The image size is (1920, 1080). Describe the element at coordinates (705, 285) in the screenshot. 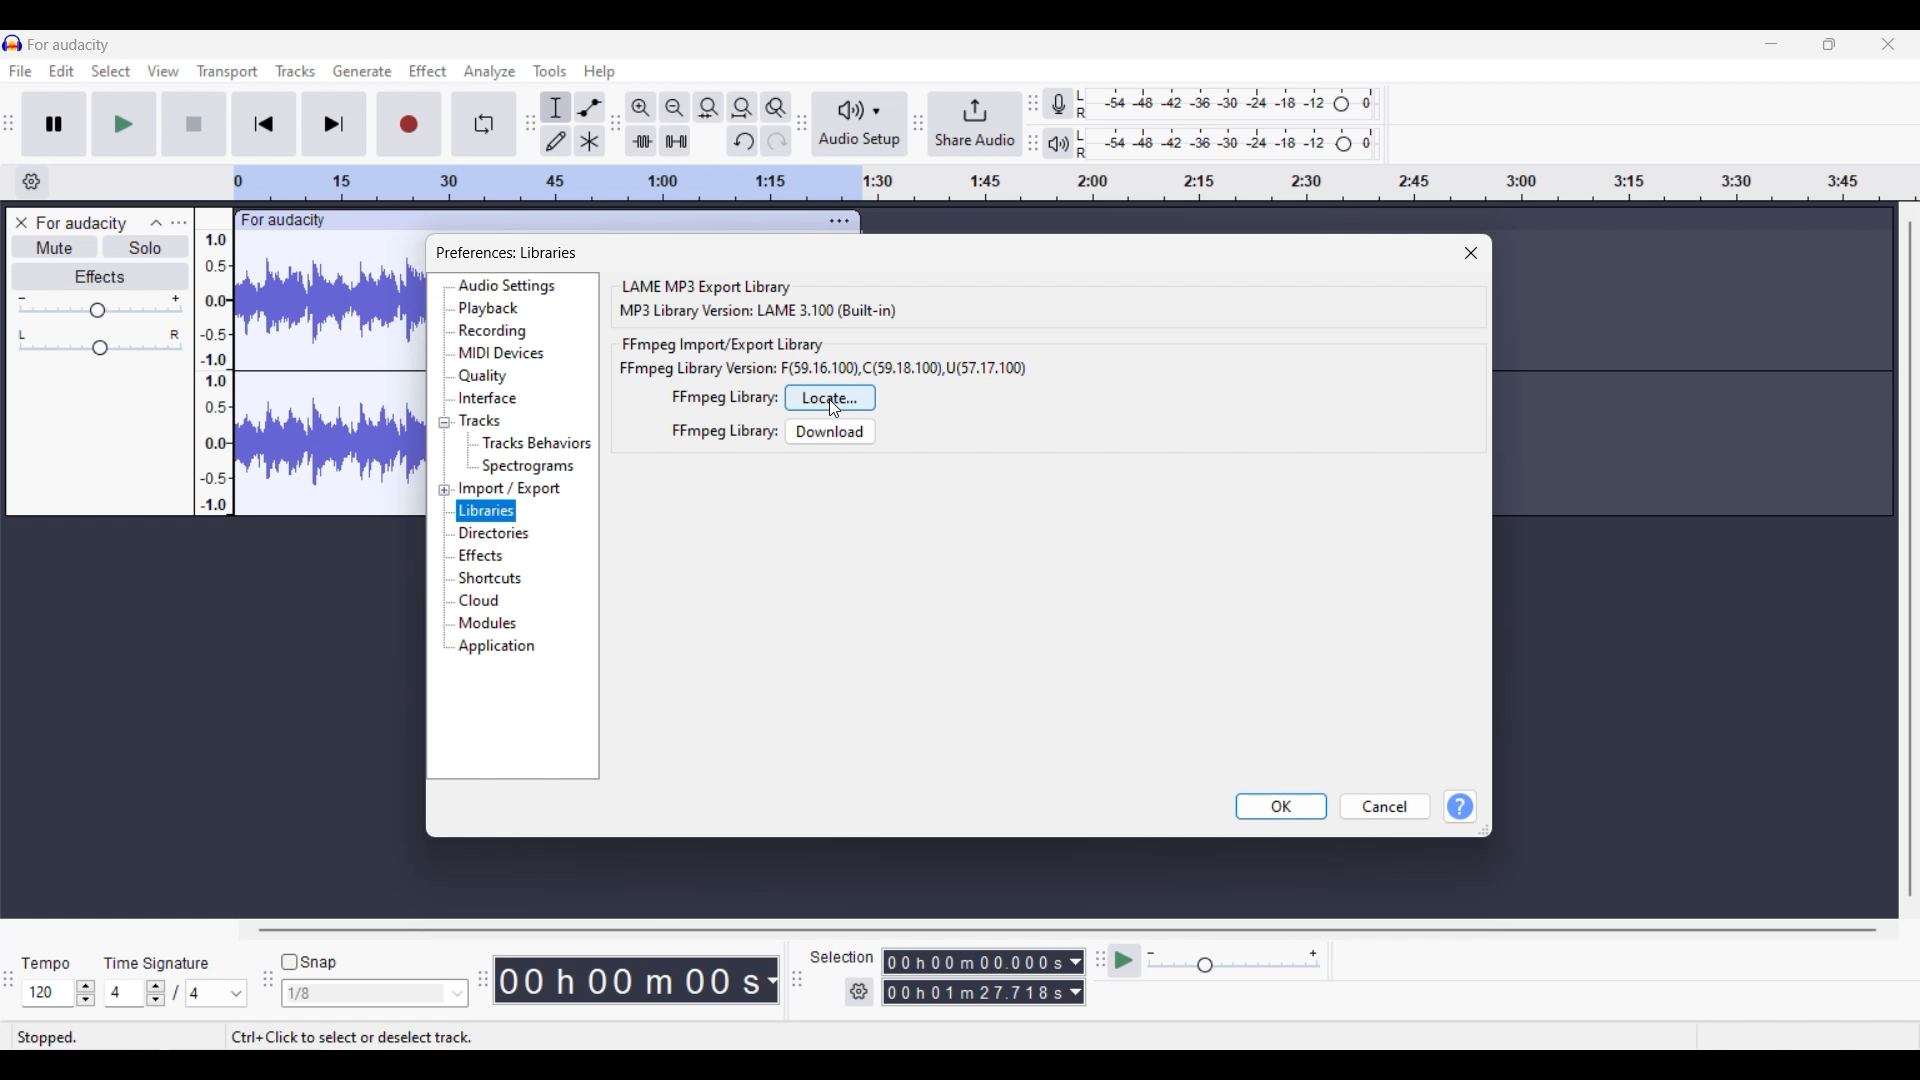

I see `LAME MP3 export library` at that location.